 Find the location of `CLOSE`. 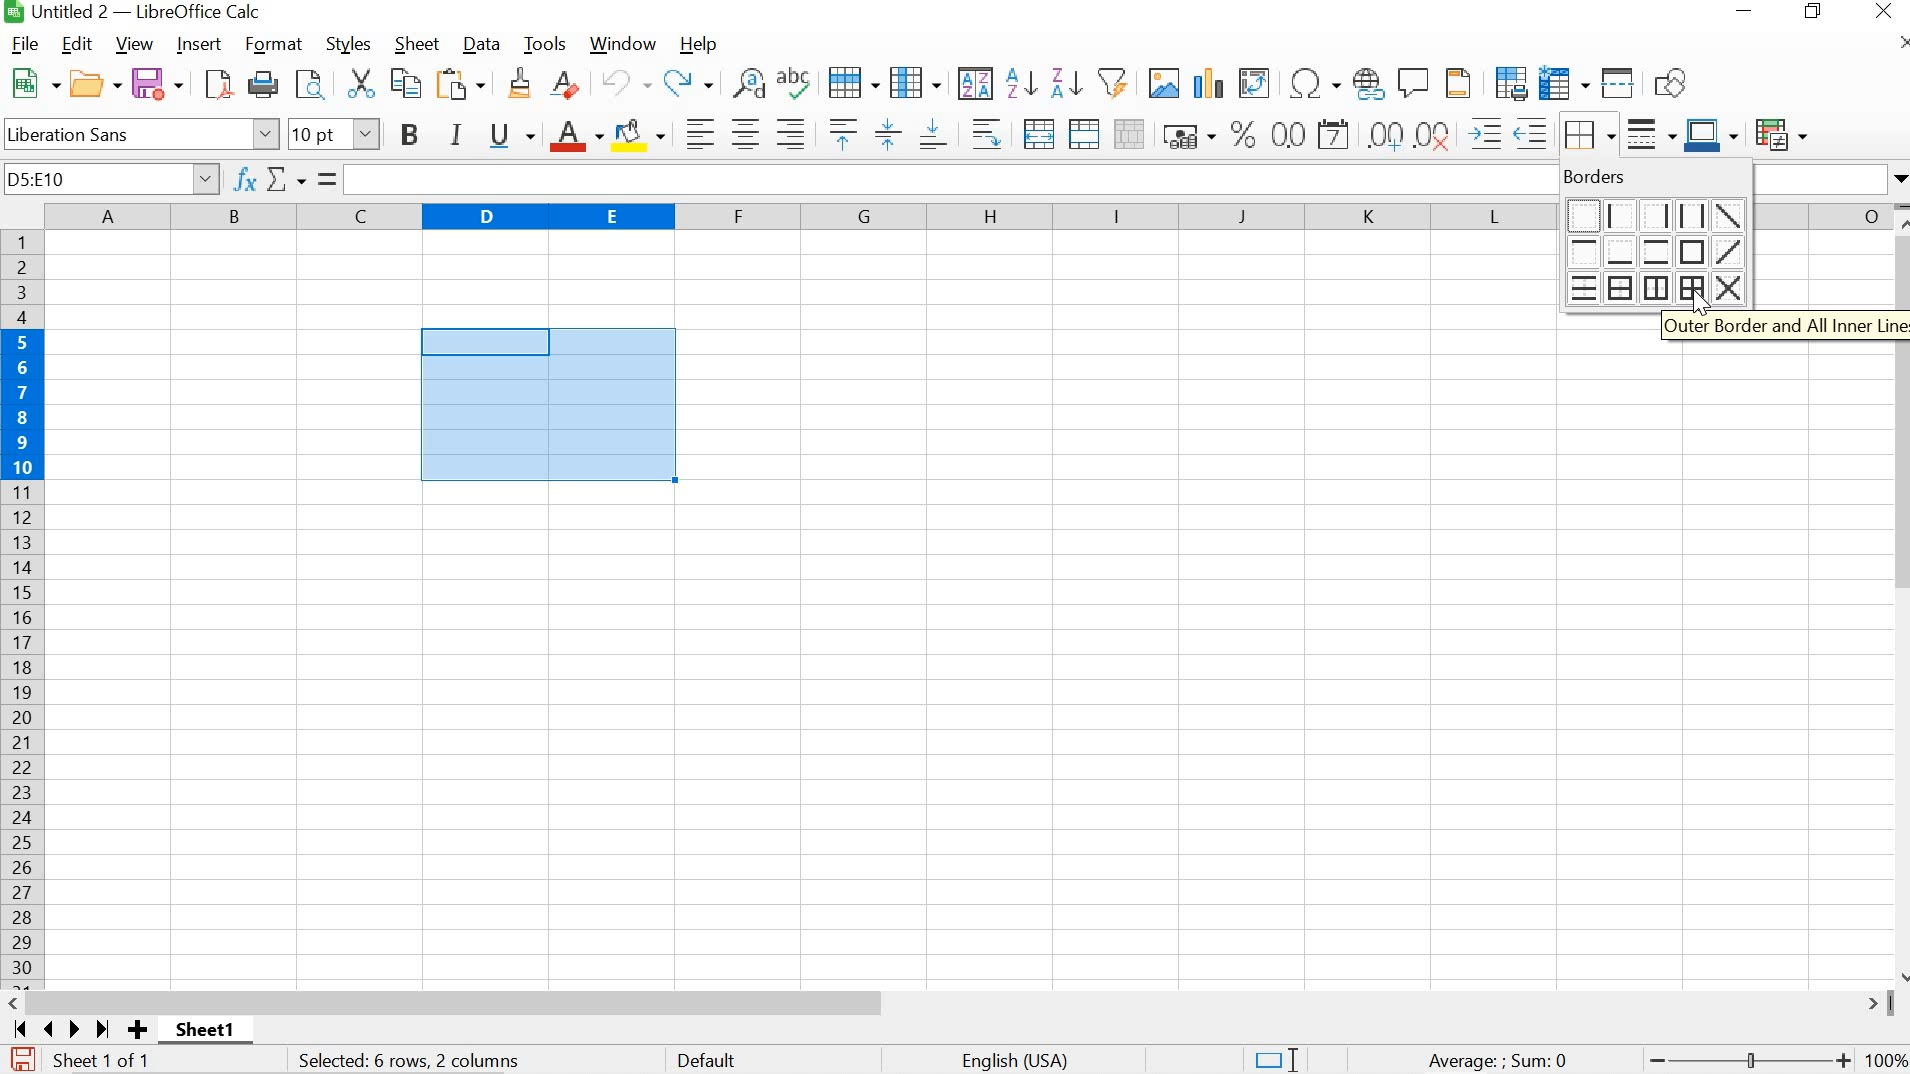

CLOSE is located at coordinates (1883, 11).